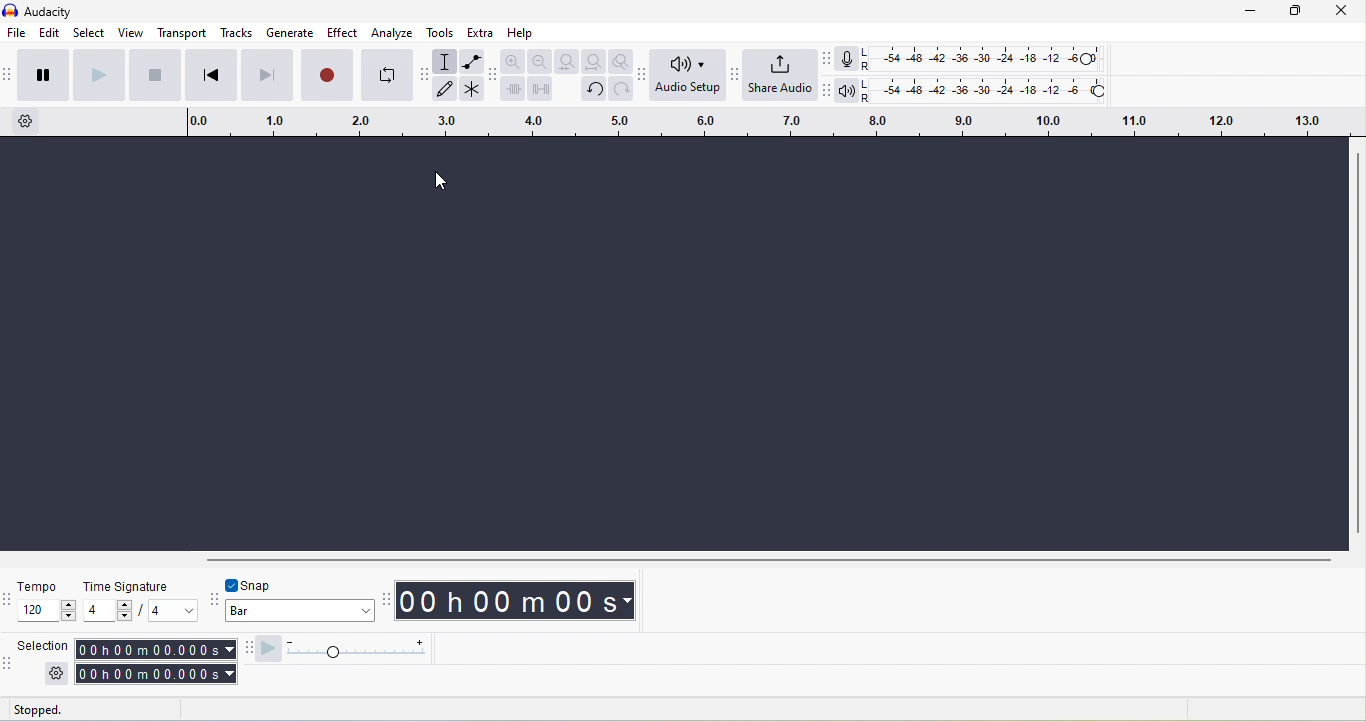  What do you see at coordinates (539, 90) in the screenshot?
I see `silence audio selection` at bounding box center [539, 90].